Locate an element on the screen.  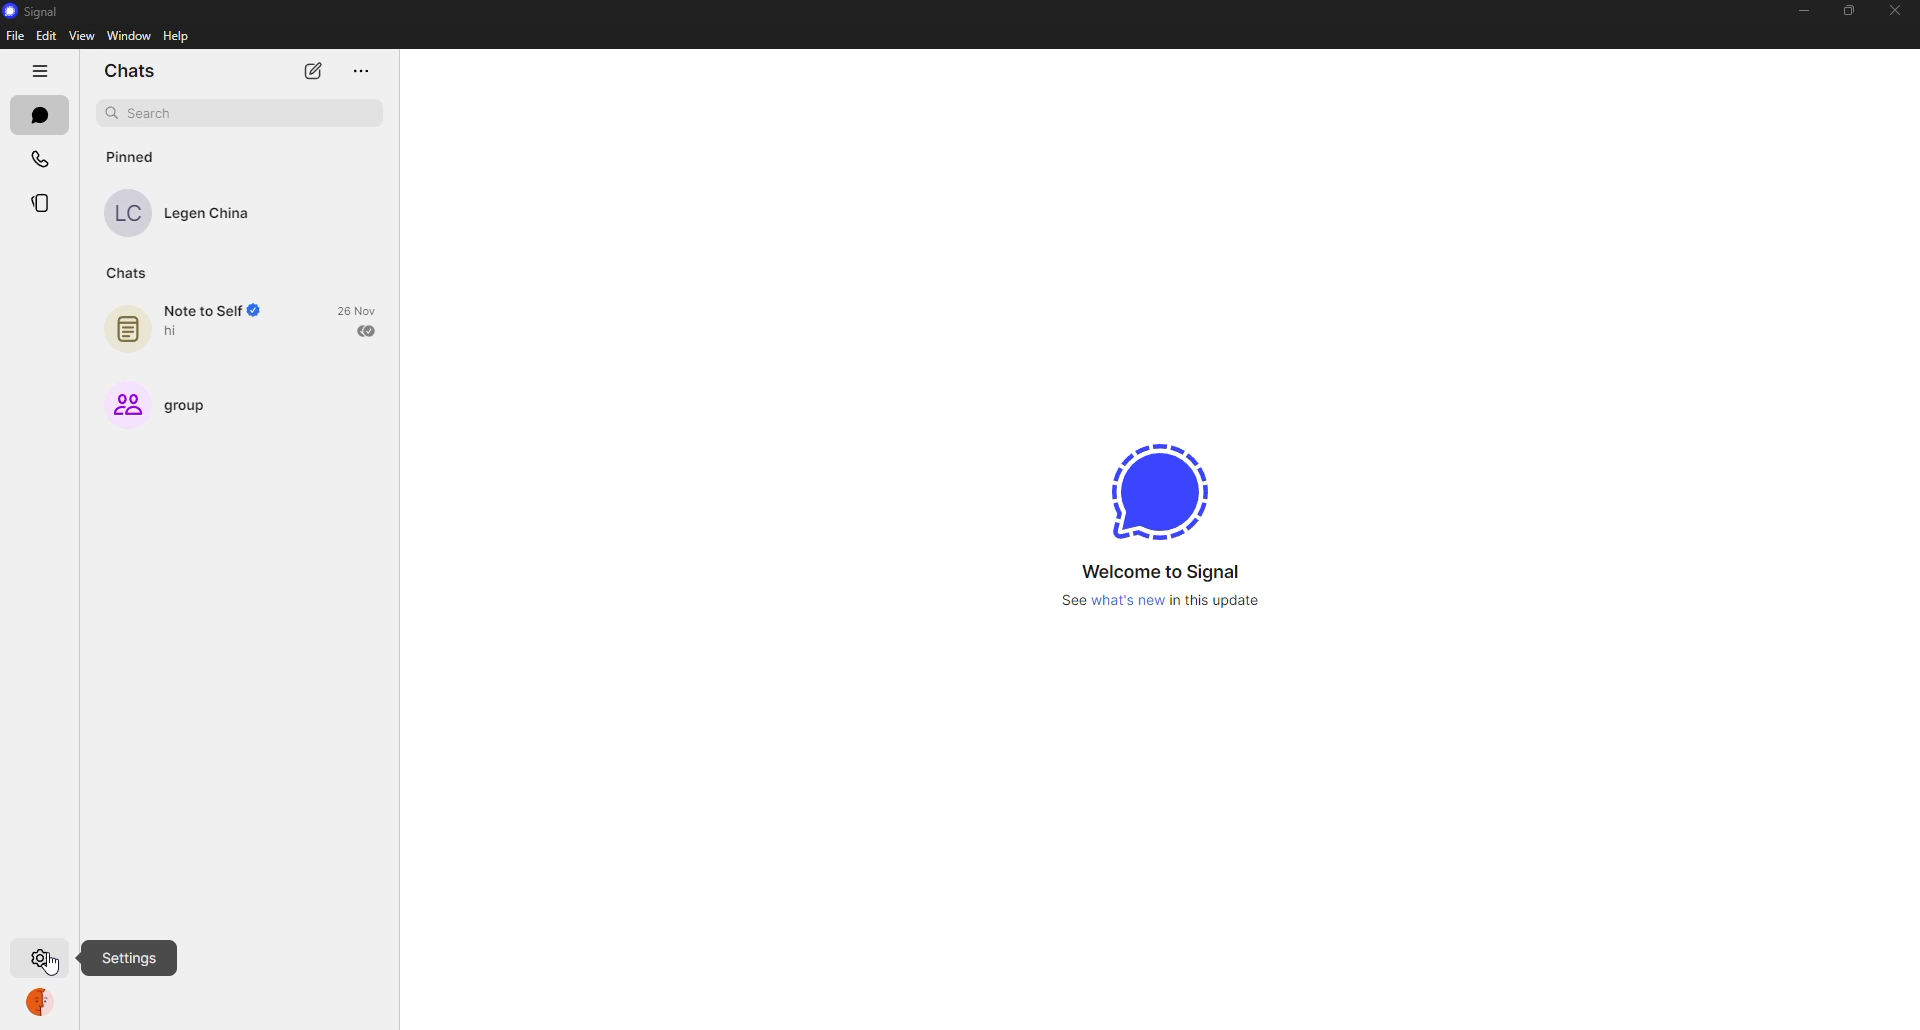
note to self is located at coordinates (191, 323).